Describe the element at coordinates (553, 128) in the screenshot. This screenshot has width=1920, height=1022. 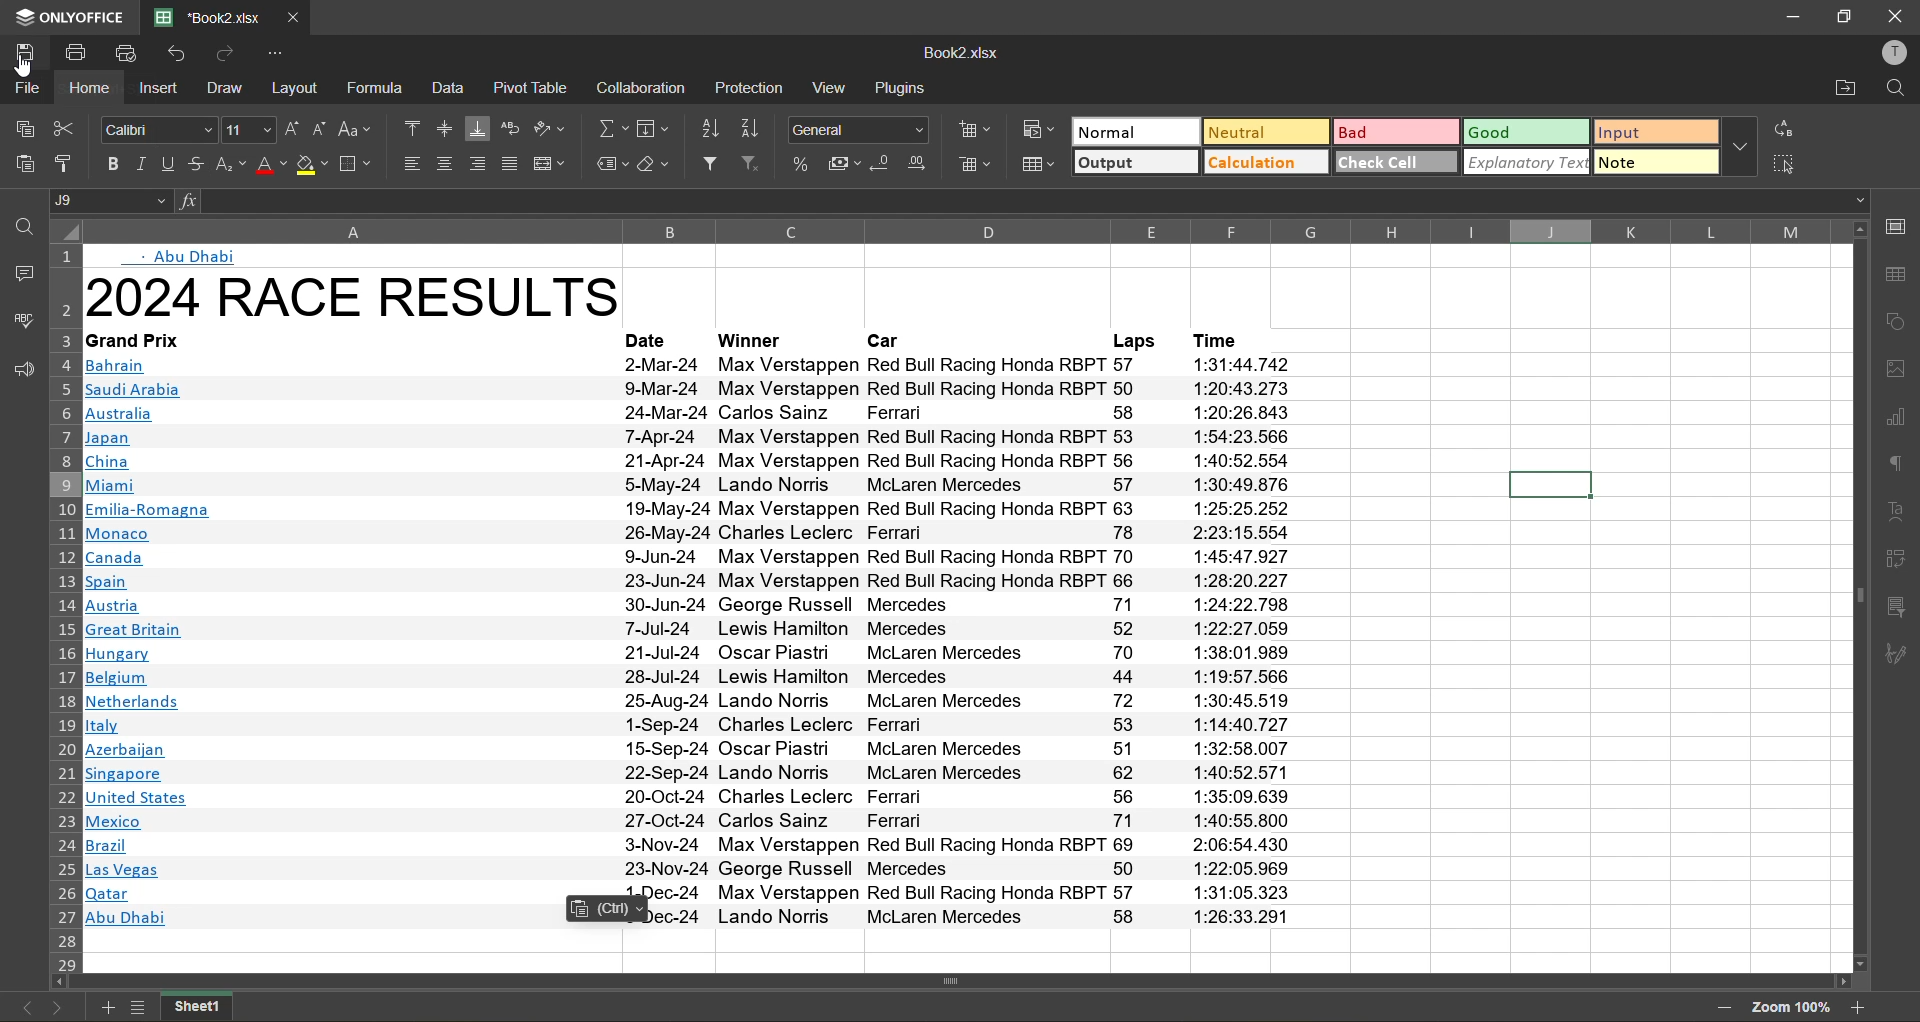
I see `orientation` at that location.